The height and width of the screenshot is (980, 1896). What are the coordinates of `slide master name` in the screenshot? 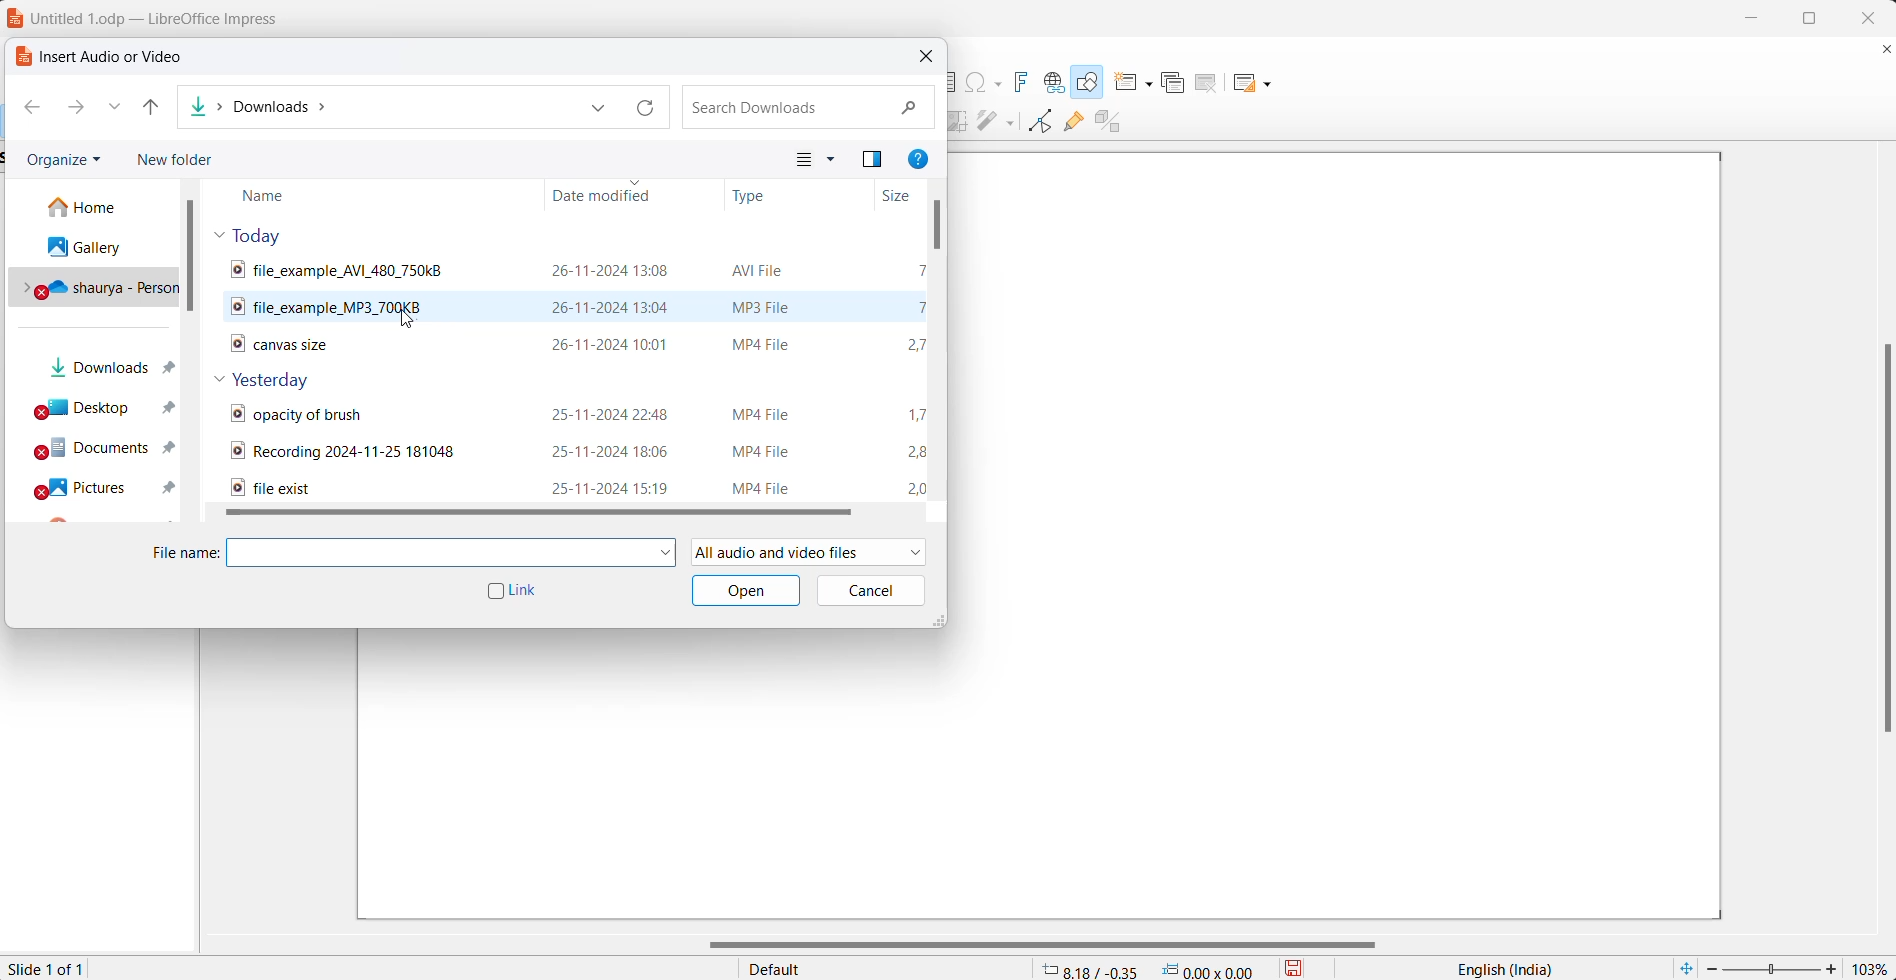 It's located at (885, 967).